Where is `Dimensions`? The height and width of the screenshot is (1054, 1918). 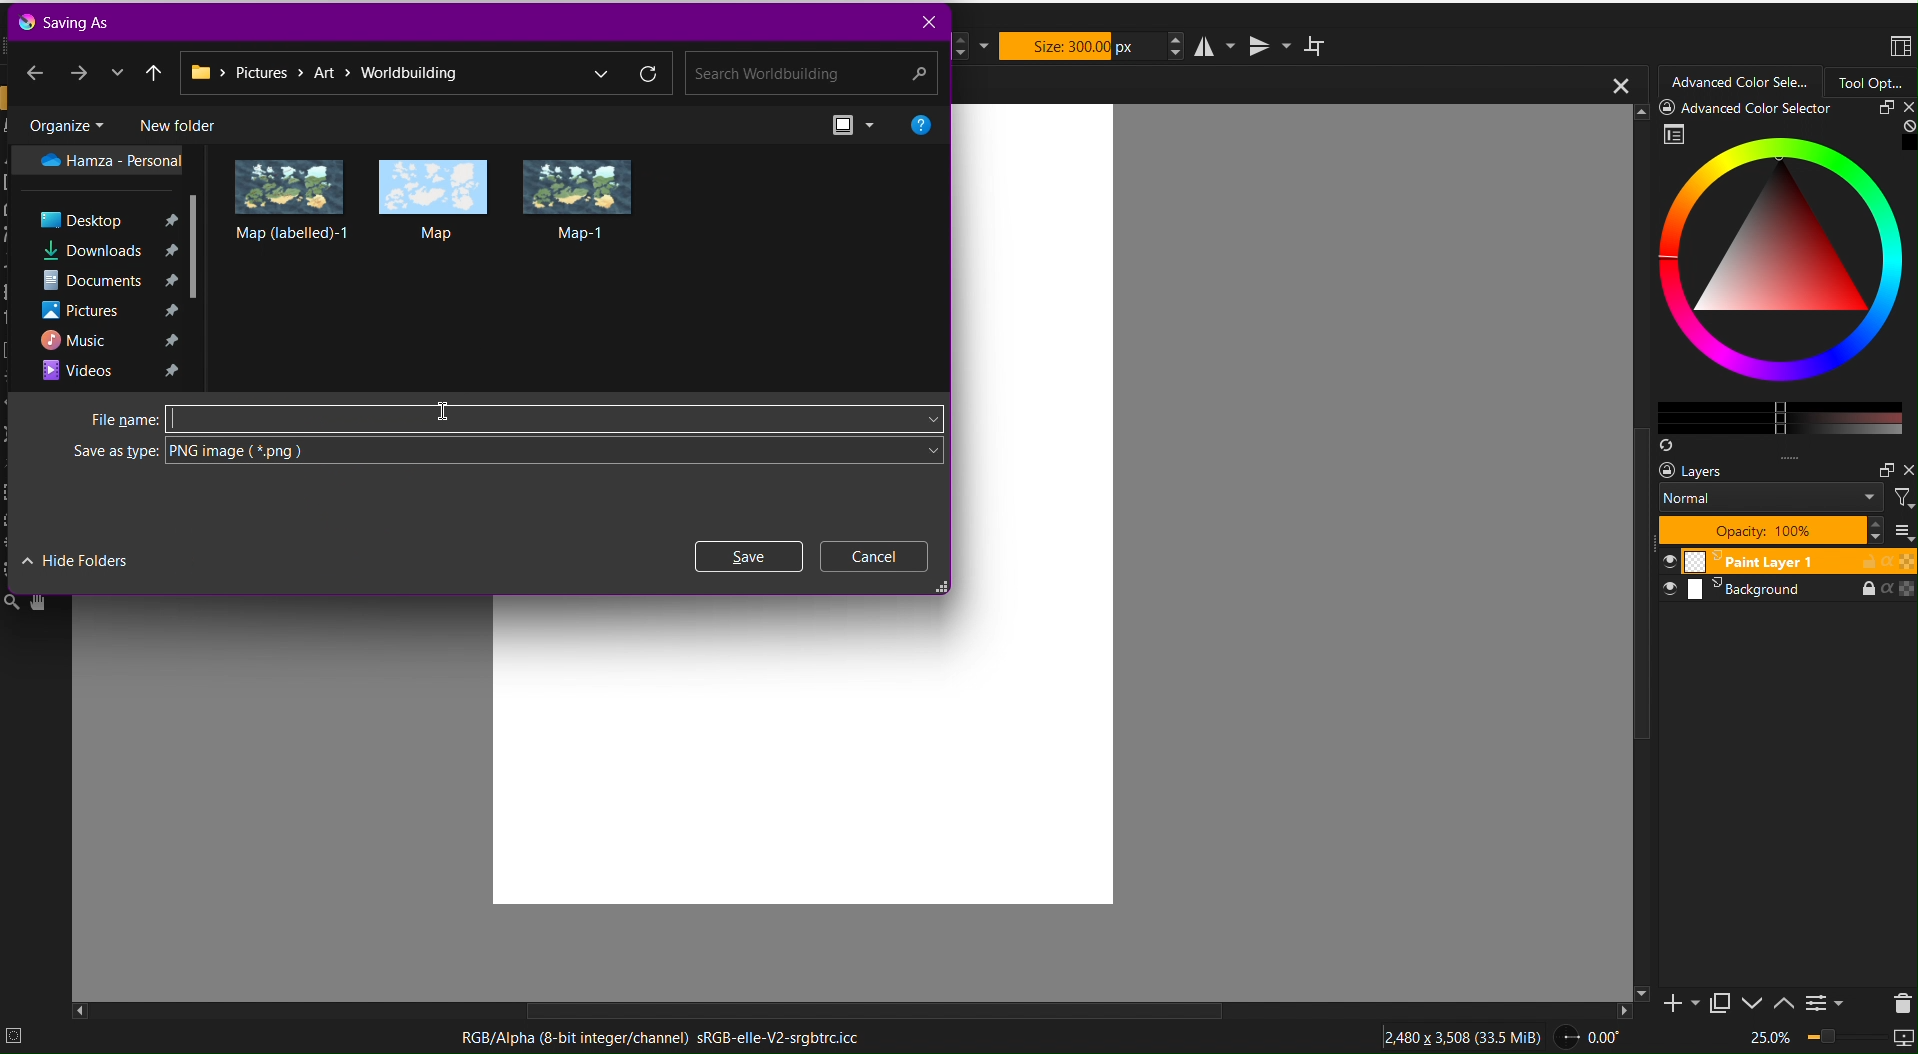 Dimensions is located at coordinates (1466, 1034).